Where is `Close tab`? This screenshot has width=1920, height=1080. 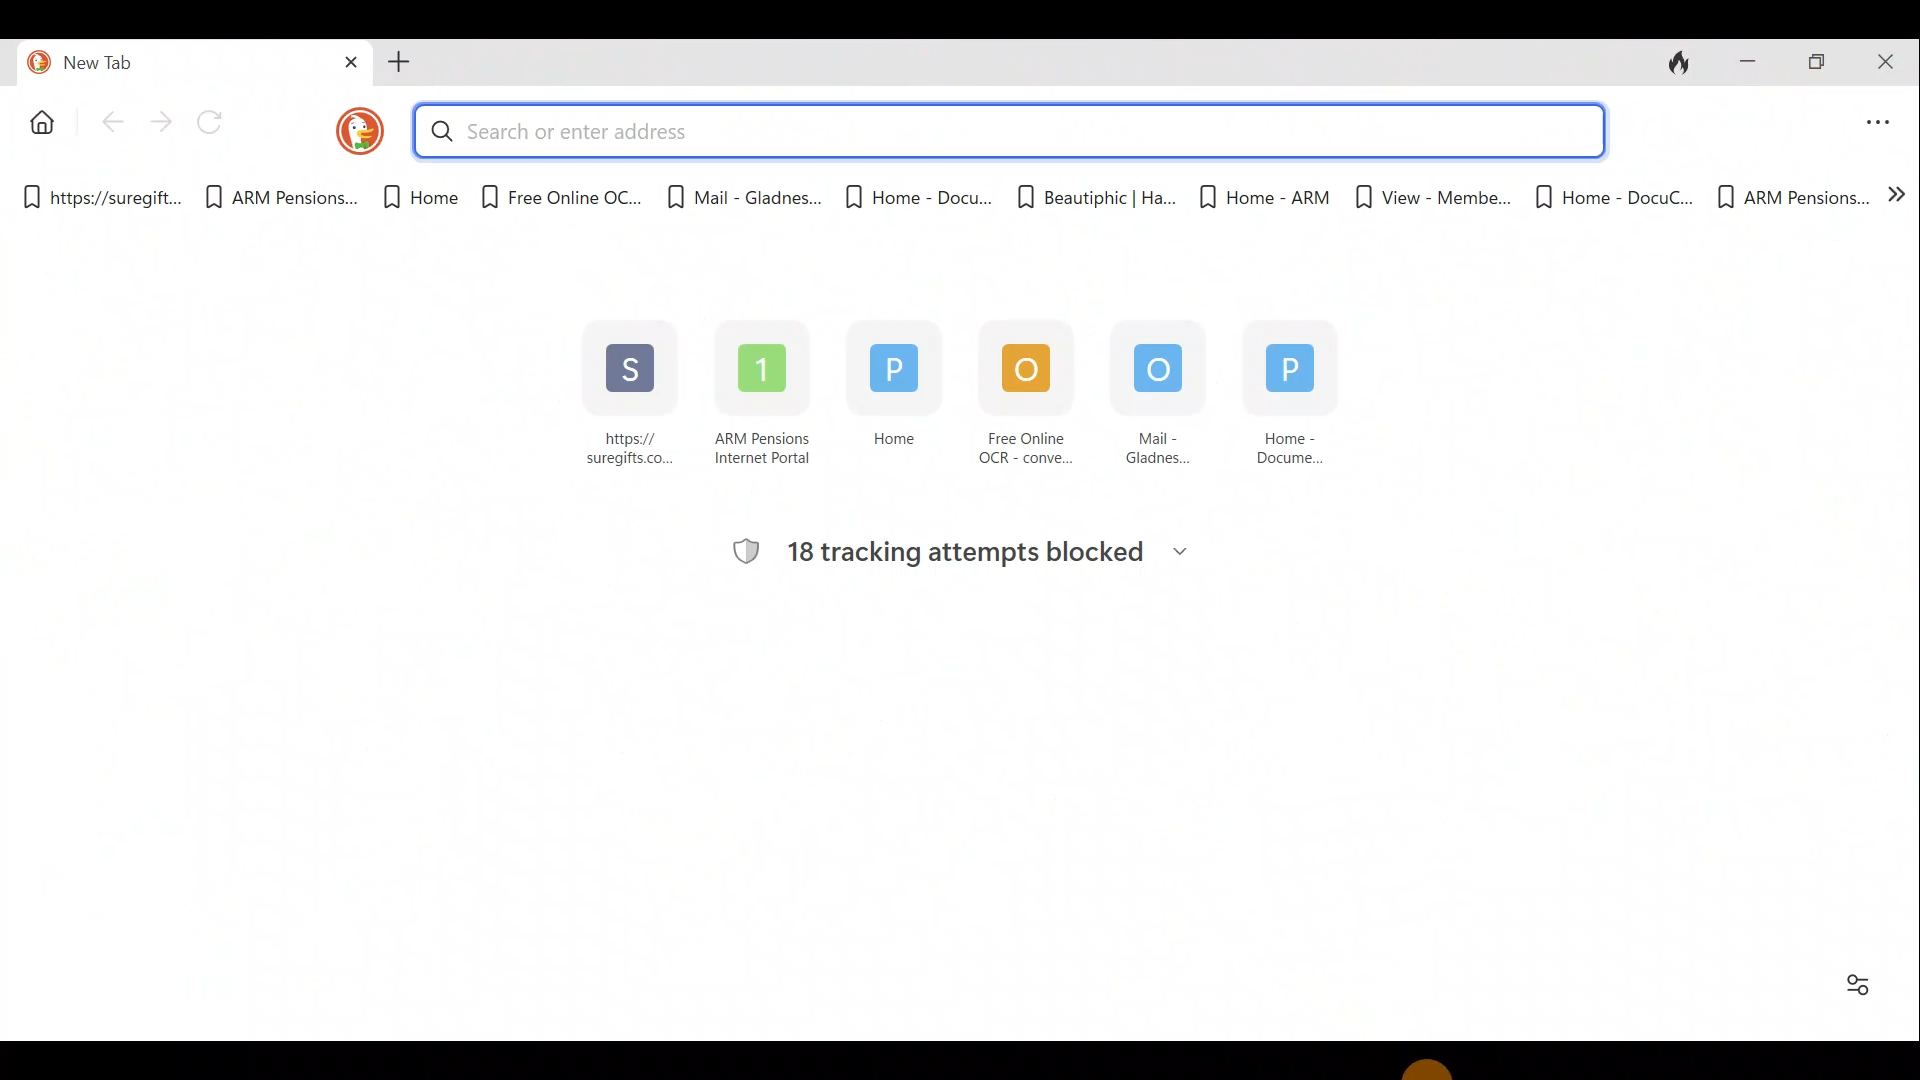 Close tab is located at coordinates (346, 66).